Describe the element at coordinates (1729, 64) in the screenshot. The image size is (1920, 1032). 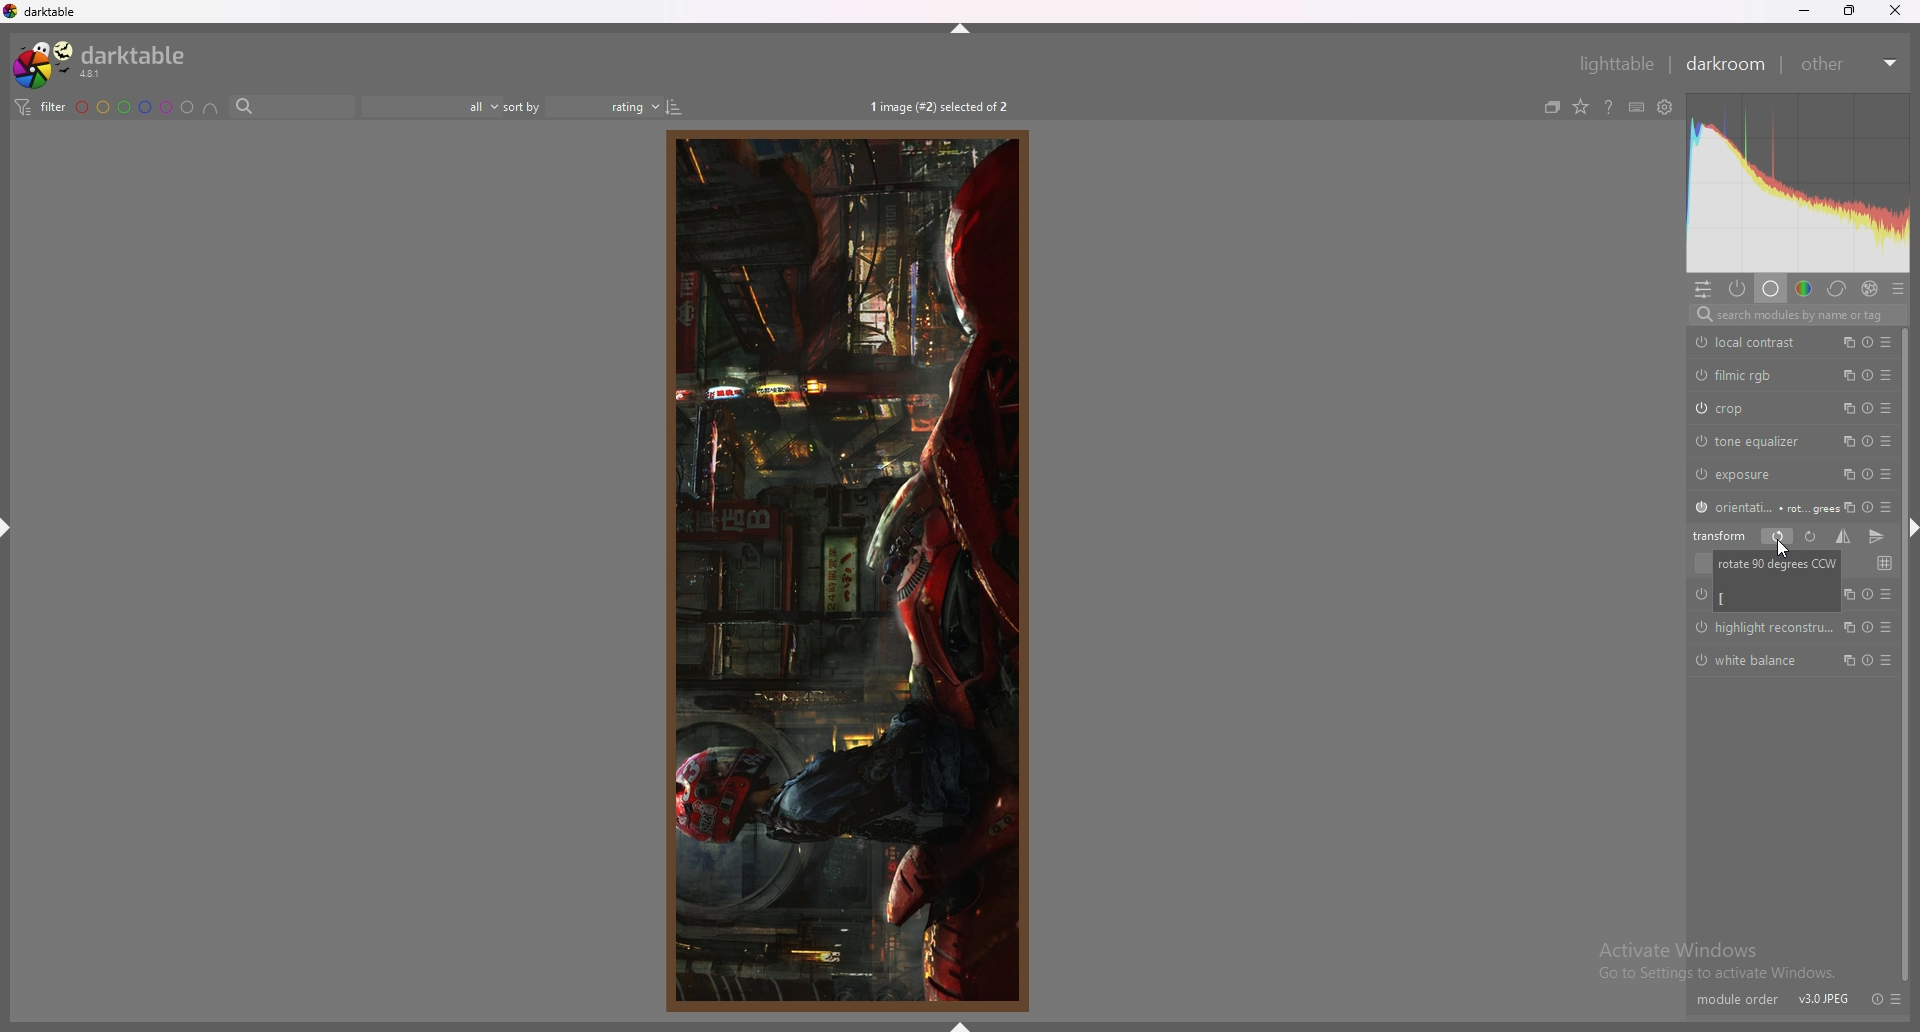
I see `darkroom` at that location.